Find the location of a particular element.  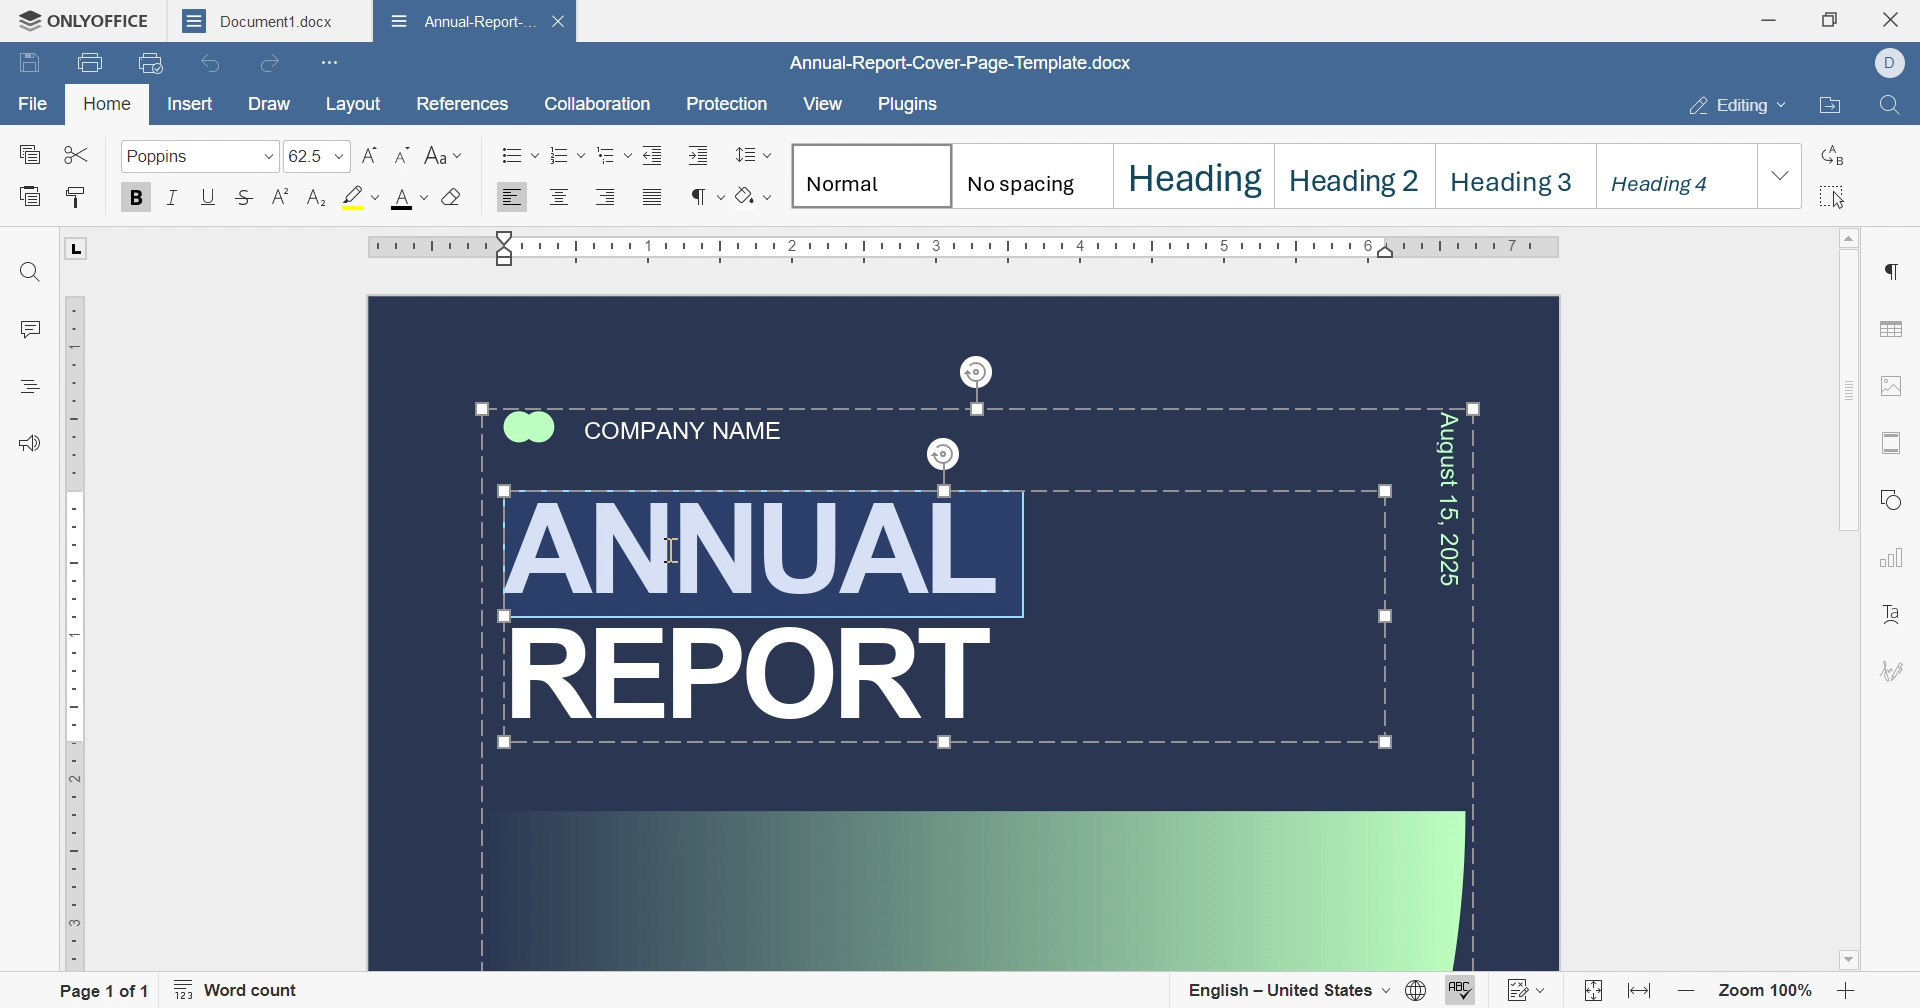

close is located at coordinates (1894, 21).